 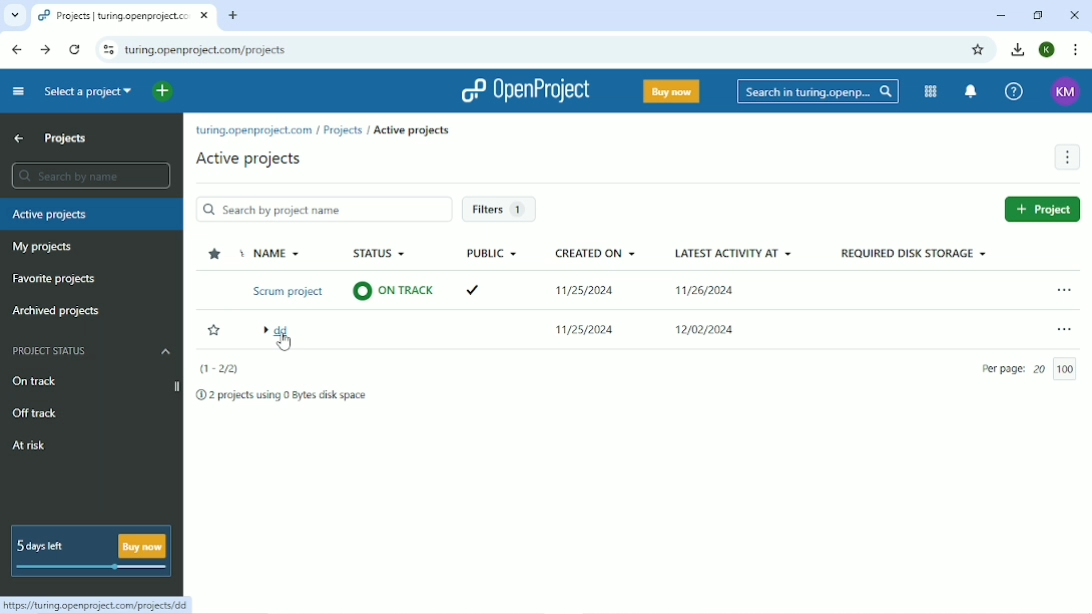 What do you see at coordinates (1041, 209) in the screenshot?
I see `New project` at bounding box center [1041, 209].